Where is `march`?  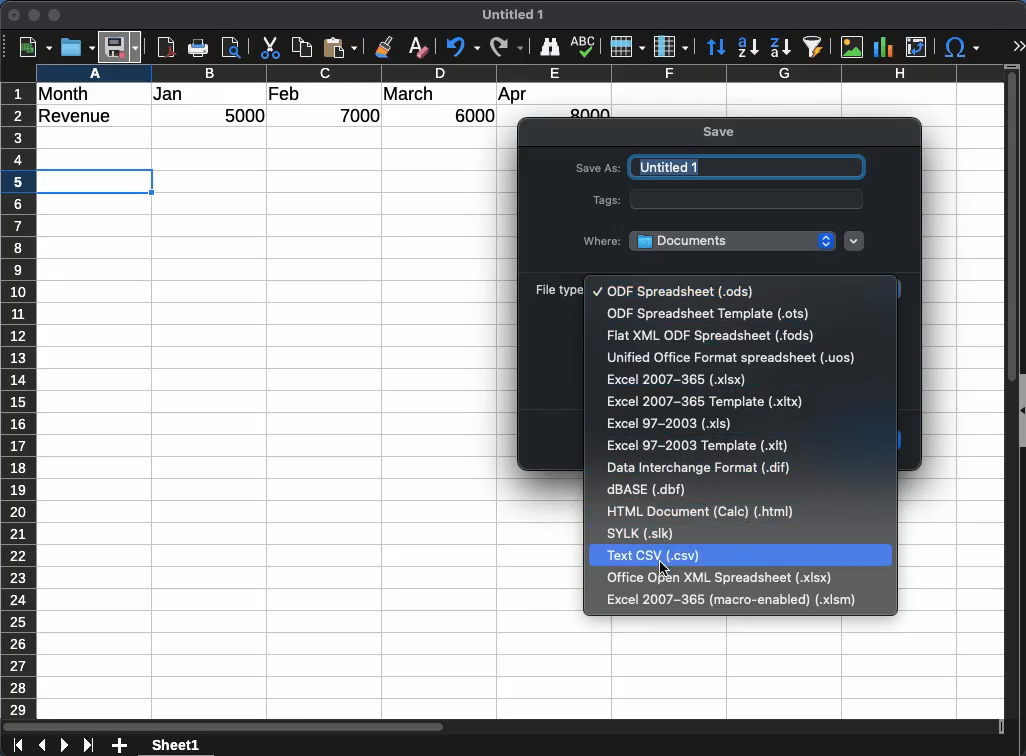 march is located at coordinates (409, 94).